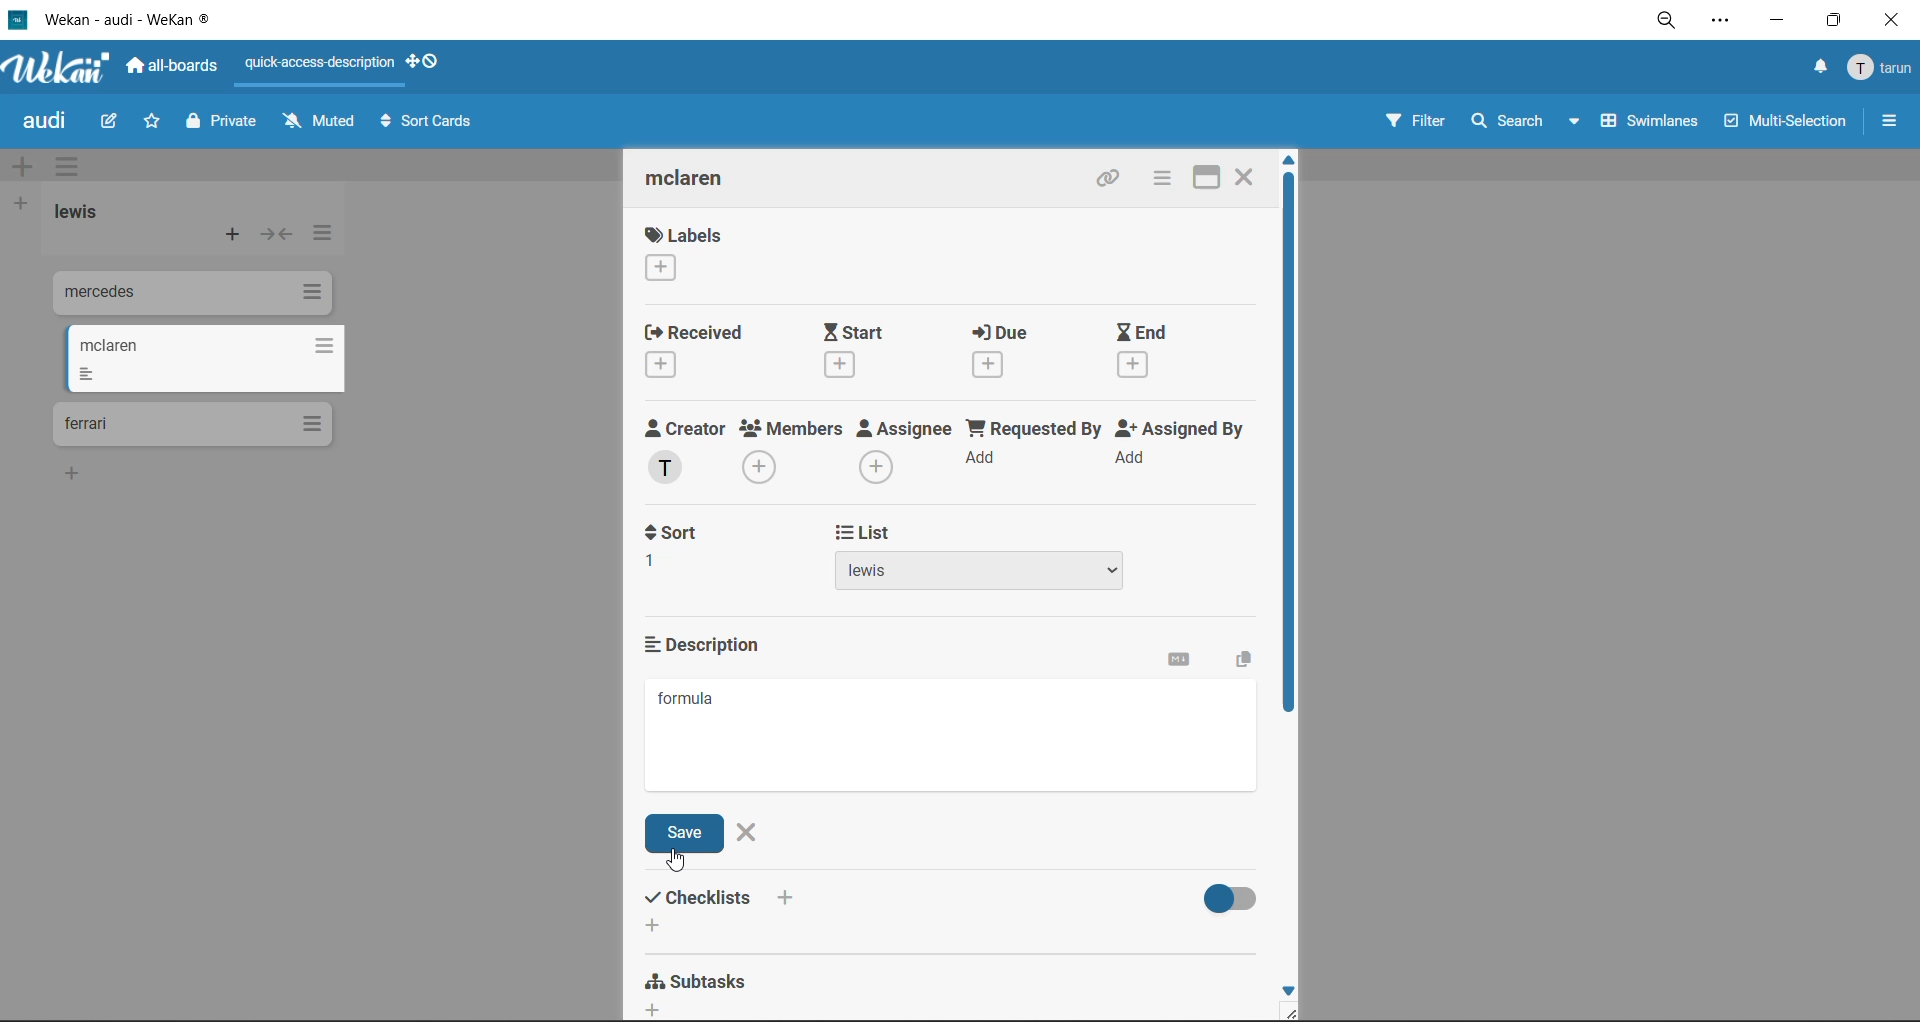  Describe the element at coordinates (905, 451) in the screenshot. I see `assignee` at that location.